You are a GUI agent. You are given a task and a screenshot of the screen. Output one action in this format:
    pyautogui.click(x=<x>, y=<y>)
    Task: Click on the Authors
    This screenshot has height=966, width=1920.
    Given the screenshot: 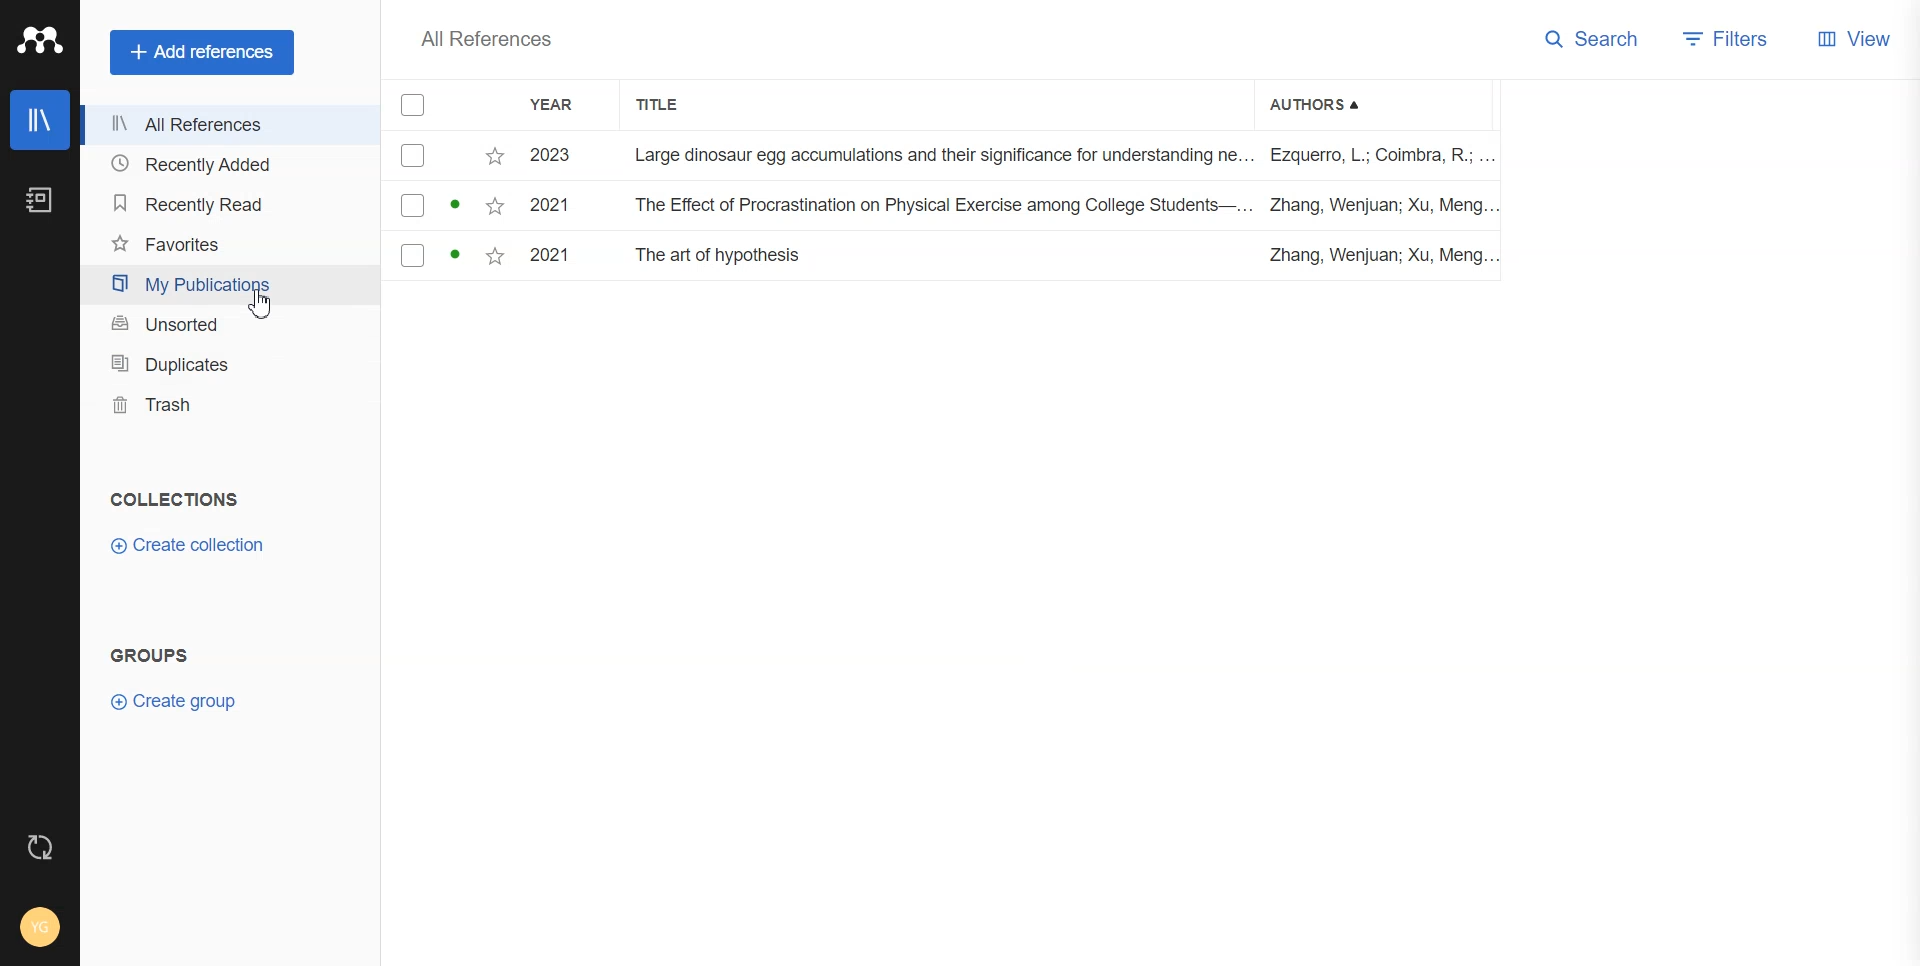 What is the action you would take?
    pyautogui.click(x=1319, y=103)
    